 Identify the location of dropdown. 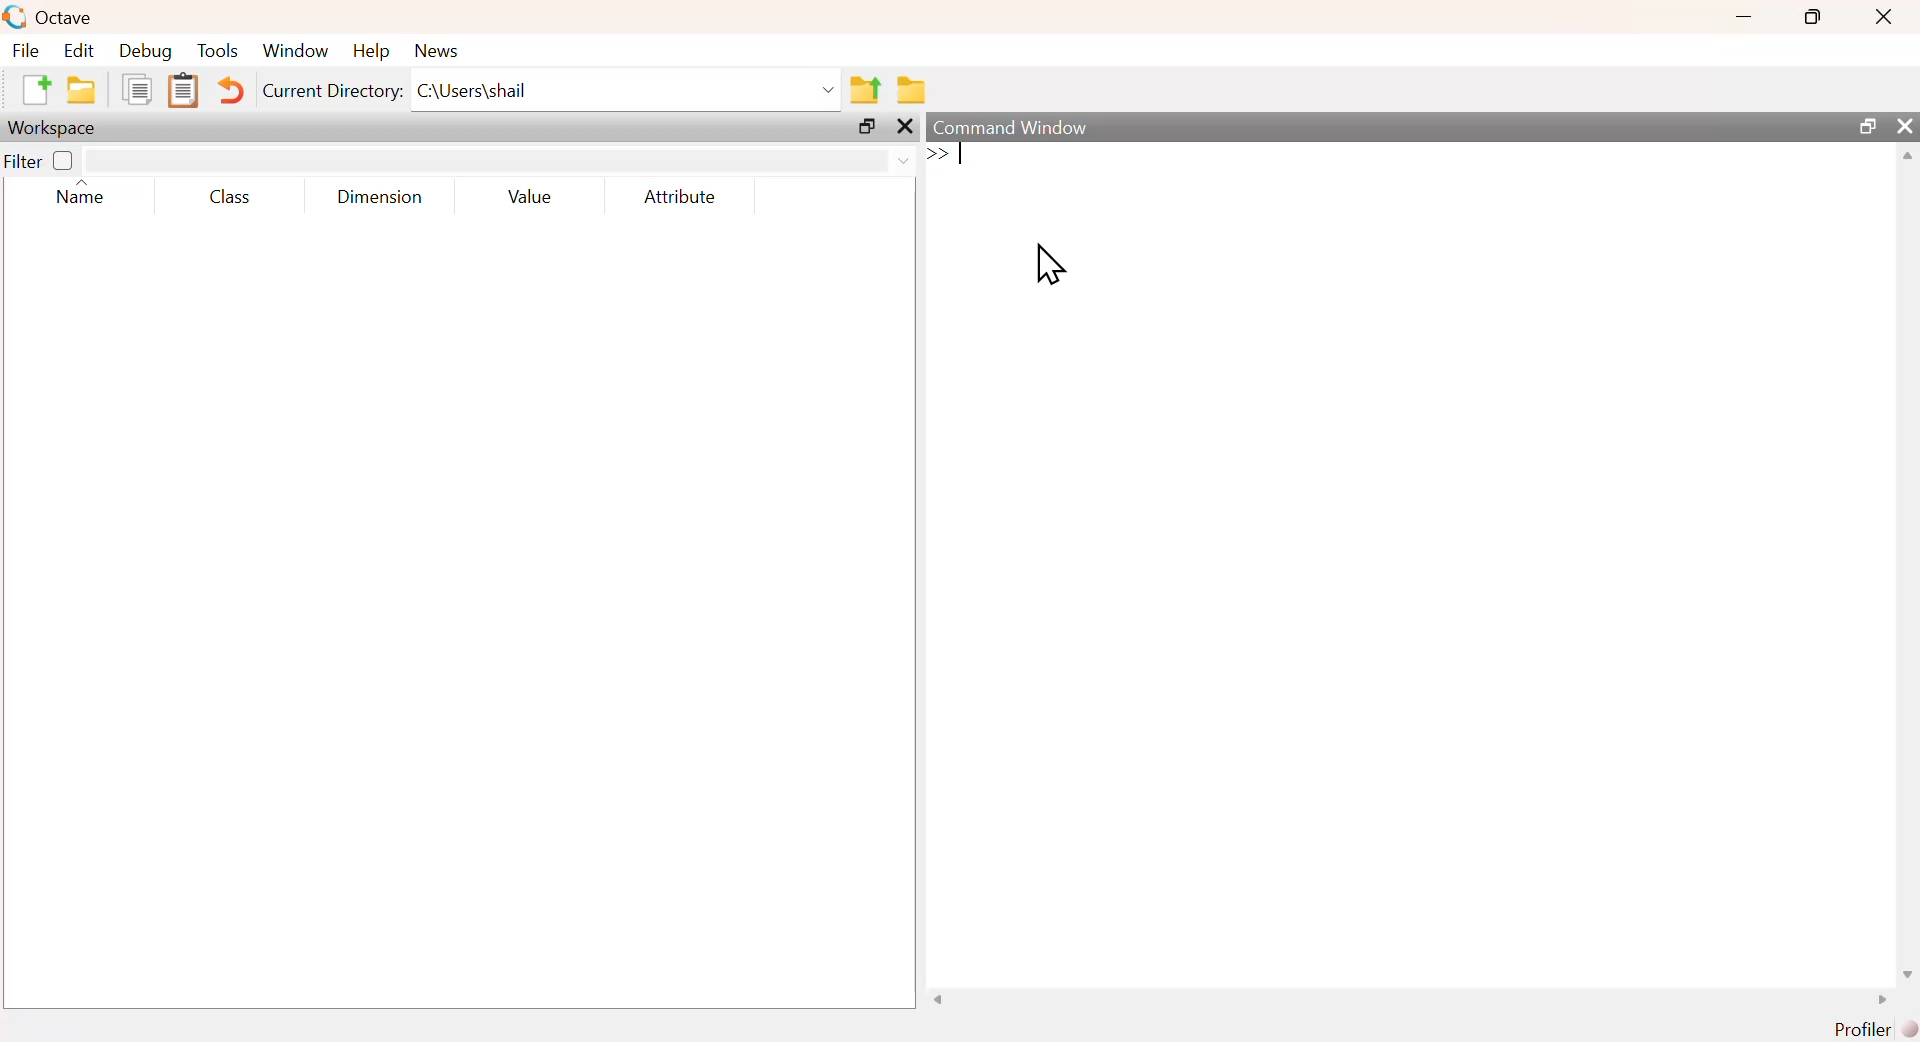
(824, 89).